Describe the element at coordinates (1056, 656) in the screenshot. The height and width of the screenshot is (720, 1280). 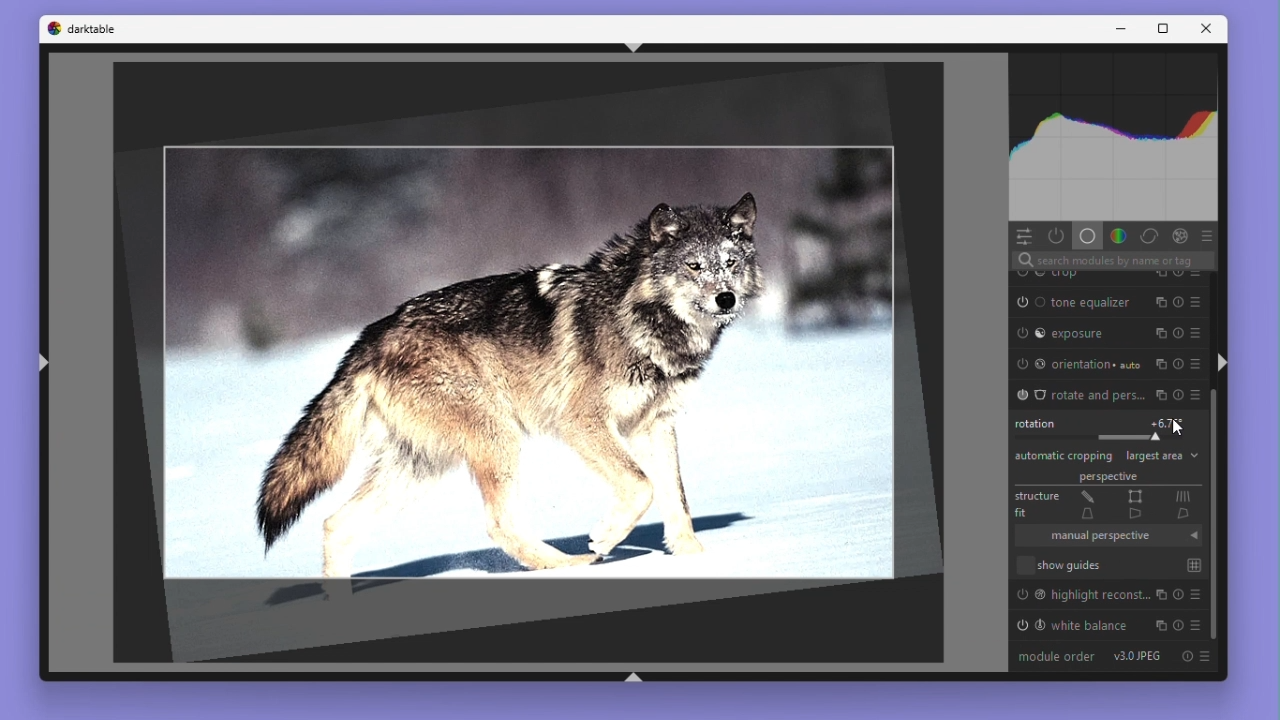
I see `Module order` at that location.